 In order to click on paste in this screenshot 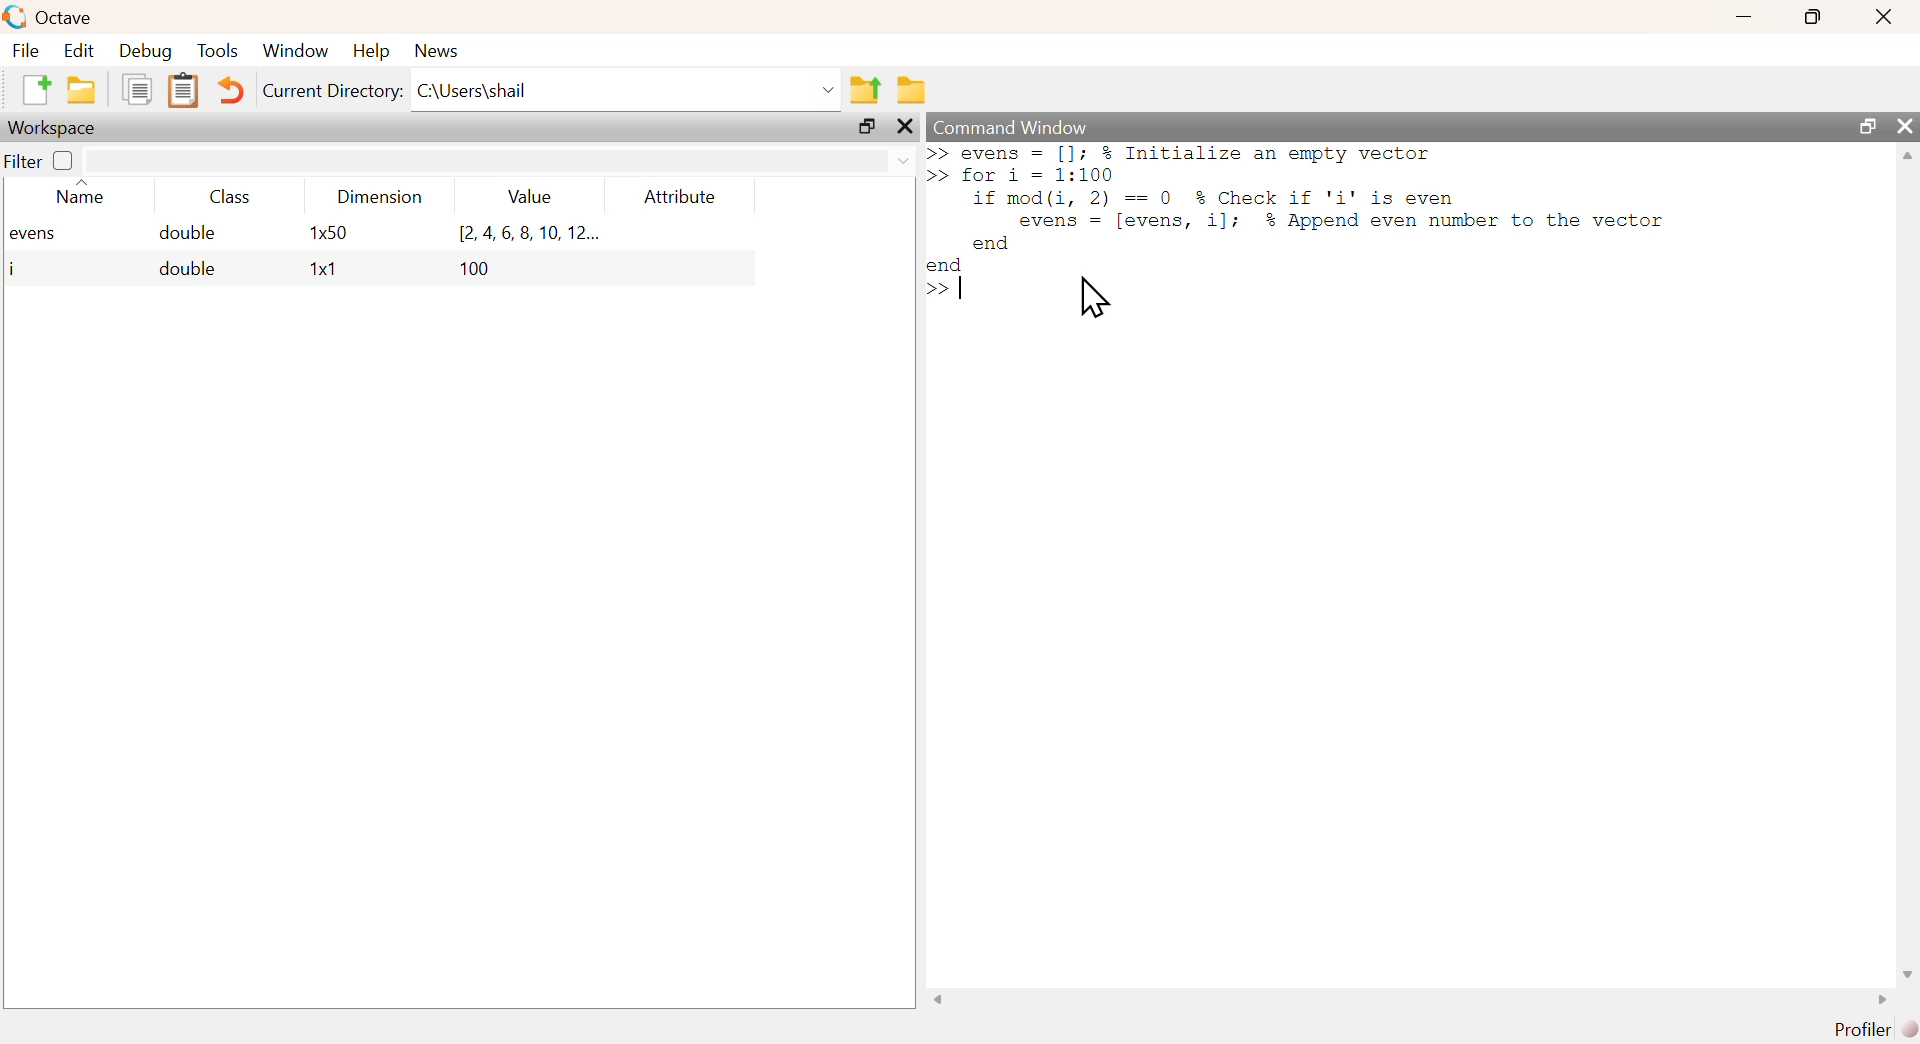, I will do `click(183, 91)`.